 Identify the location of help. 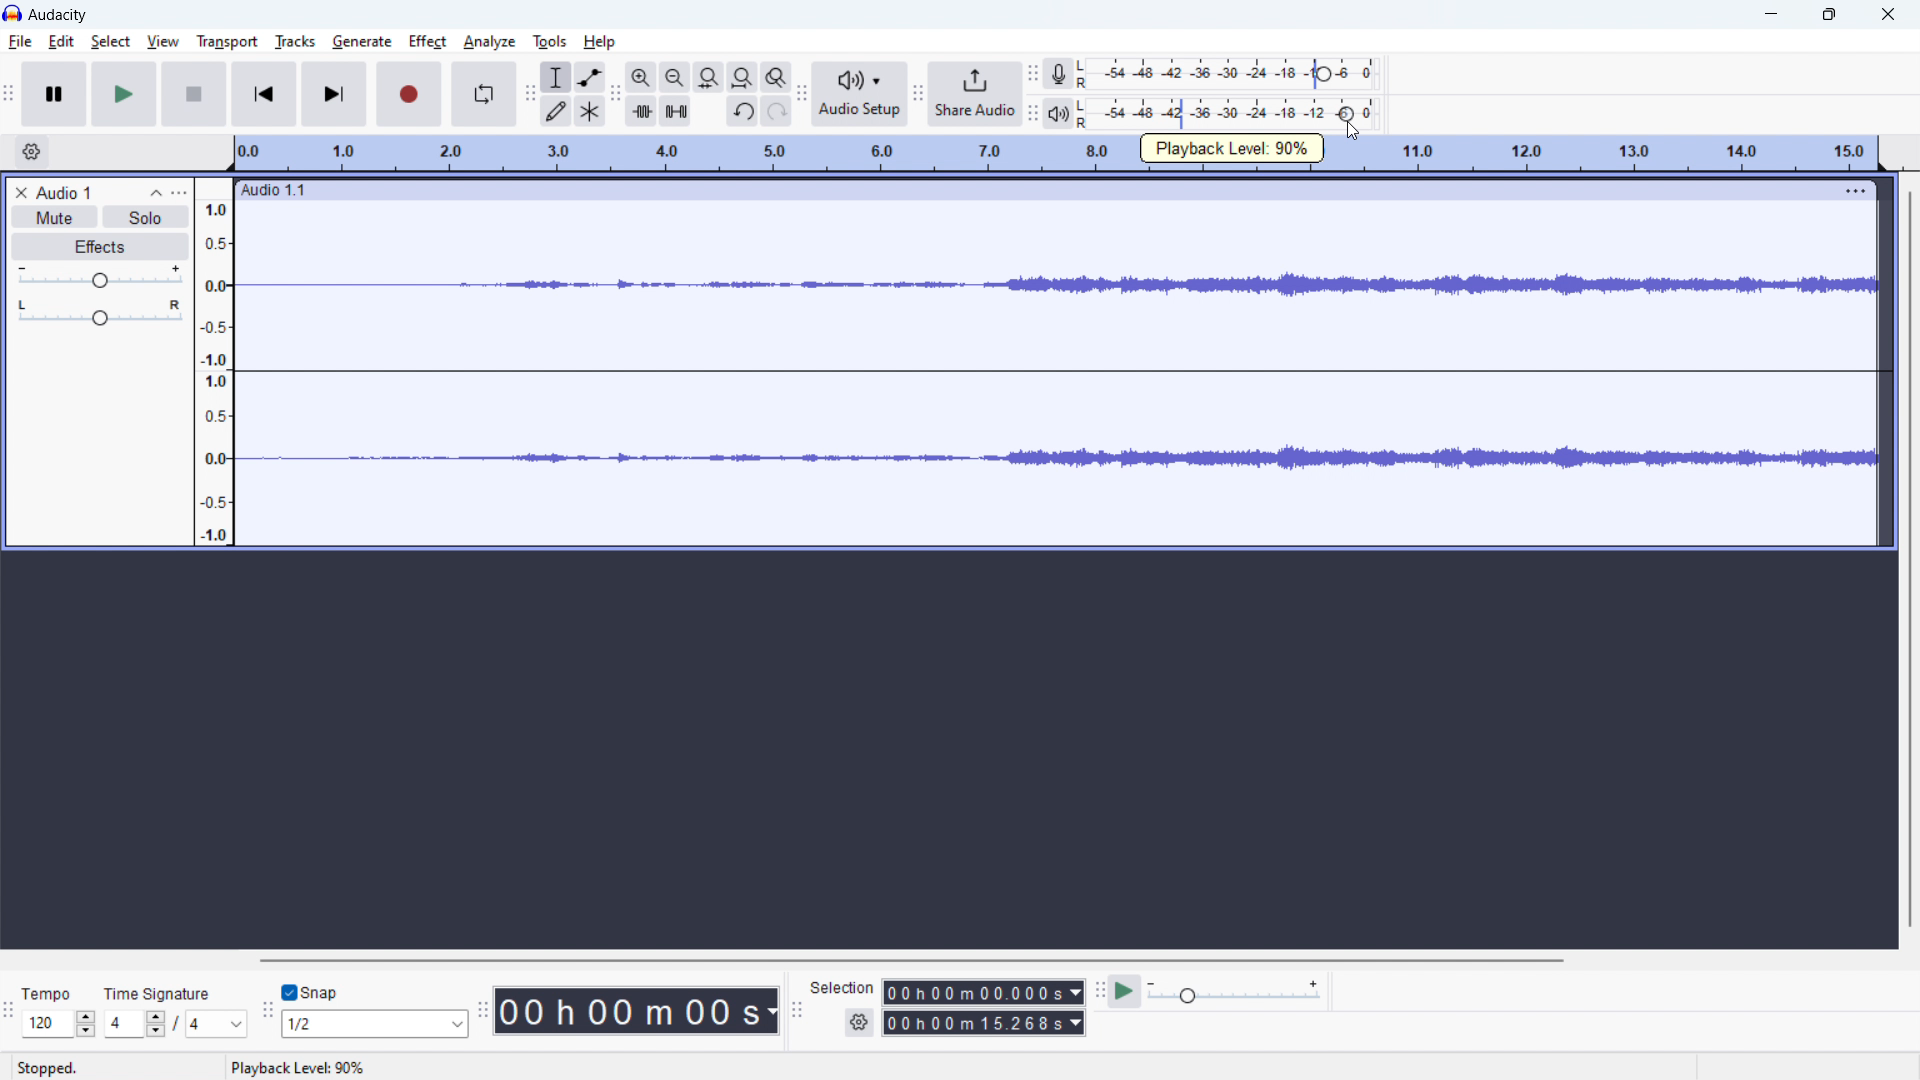
(599, 42).